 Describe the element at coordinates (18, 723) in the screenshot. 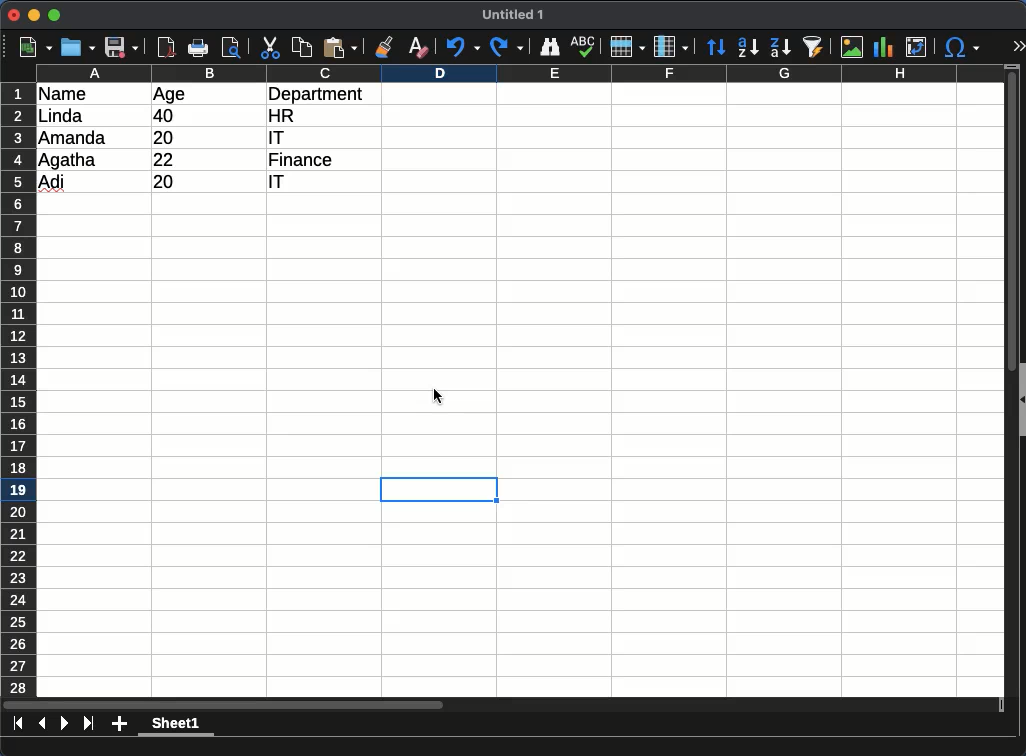

I see `first sheet` at that location.